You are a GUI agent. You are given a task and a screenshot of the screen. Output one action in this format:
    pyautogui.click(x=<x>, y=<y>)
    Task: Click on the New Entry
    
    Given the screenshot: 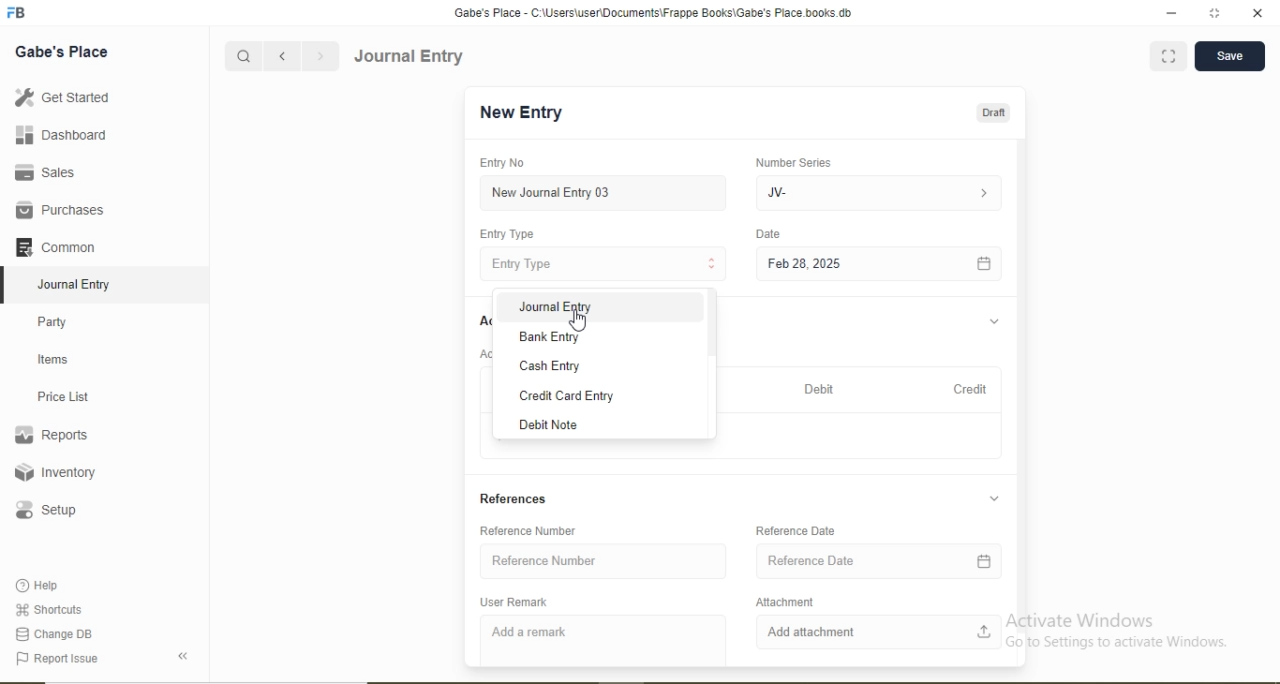 What is the action you would take?
    pyautogui.click(x=520, y=113)
    